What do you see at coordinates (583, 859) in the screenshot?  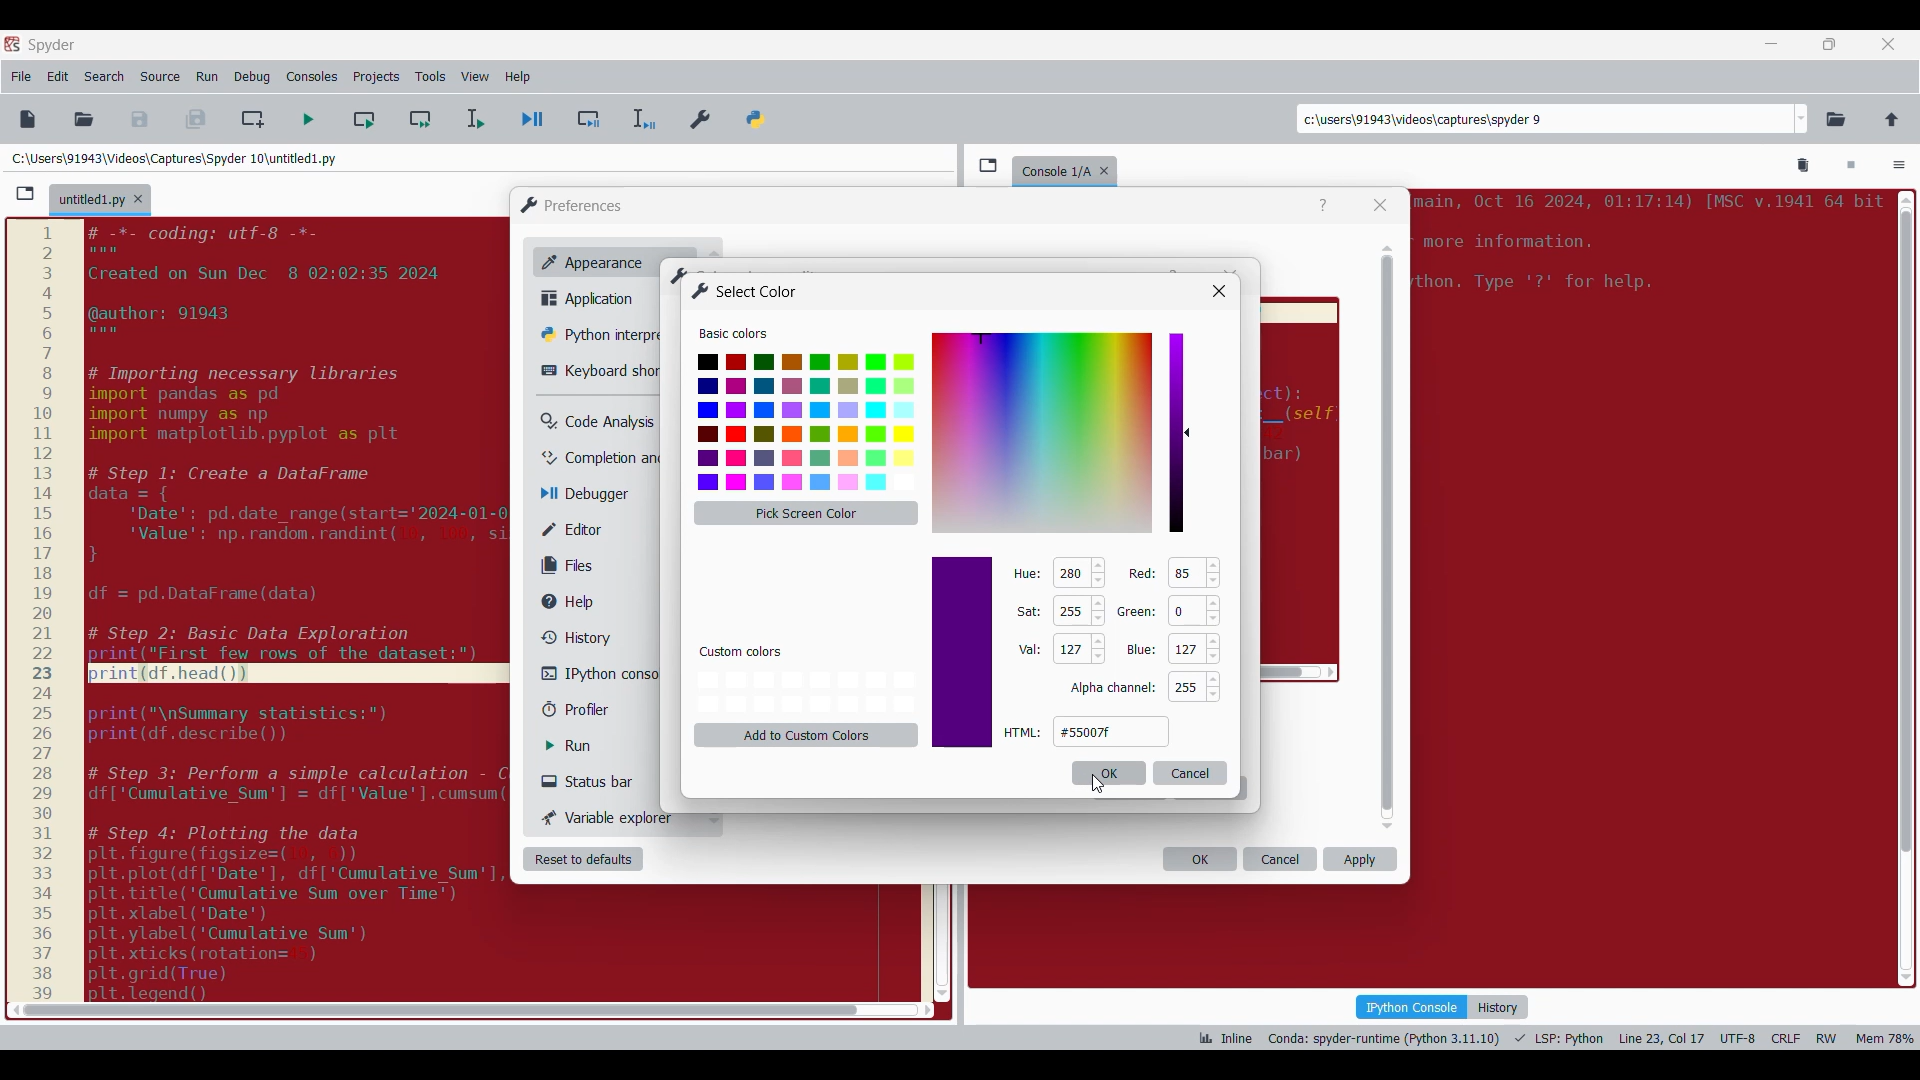 I see `Reset to defaults` at bounding box center [583, 859].